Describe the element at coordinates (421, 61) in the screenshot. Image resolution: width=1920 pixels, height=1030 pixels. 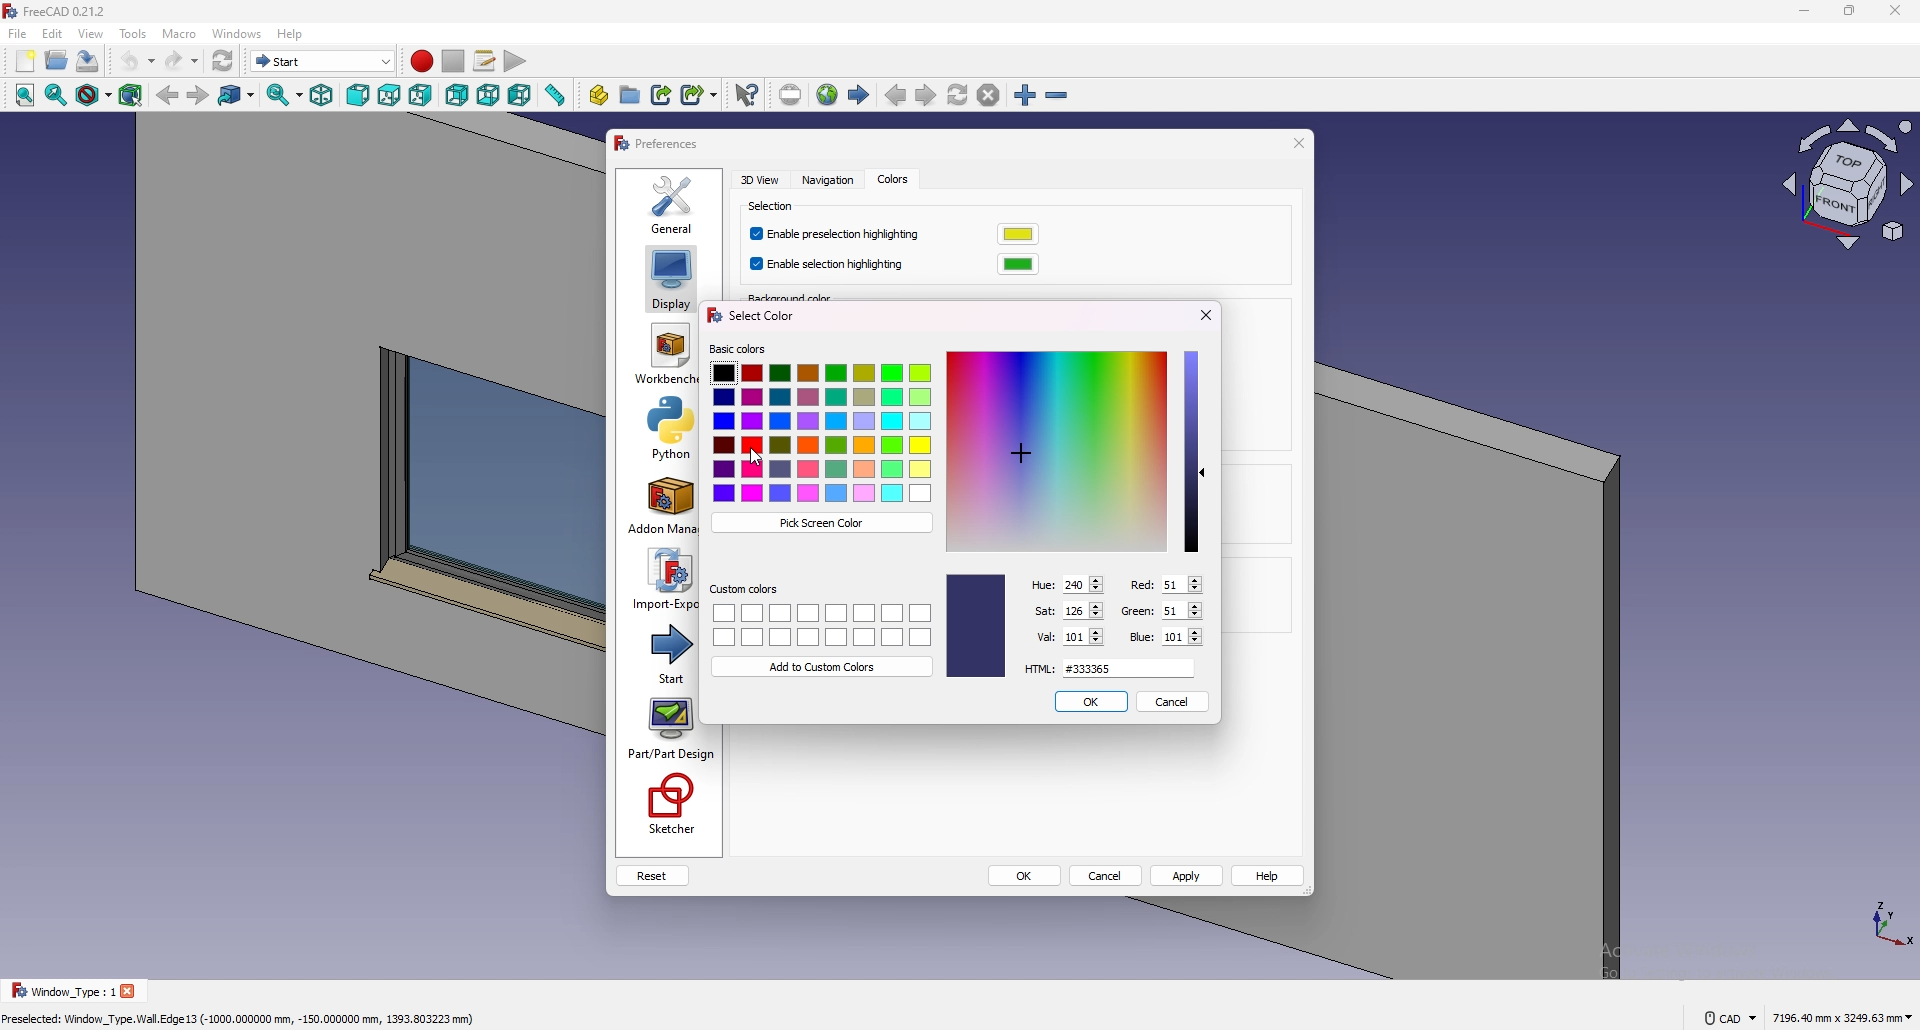
I see `record macros` at that location.